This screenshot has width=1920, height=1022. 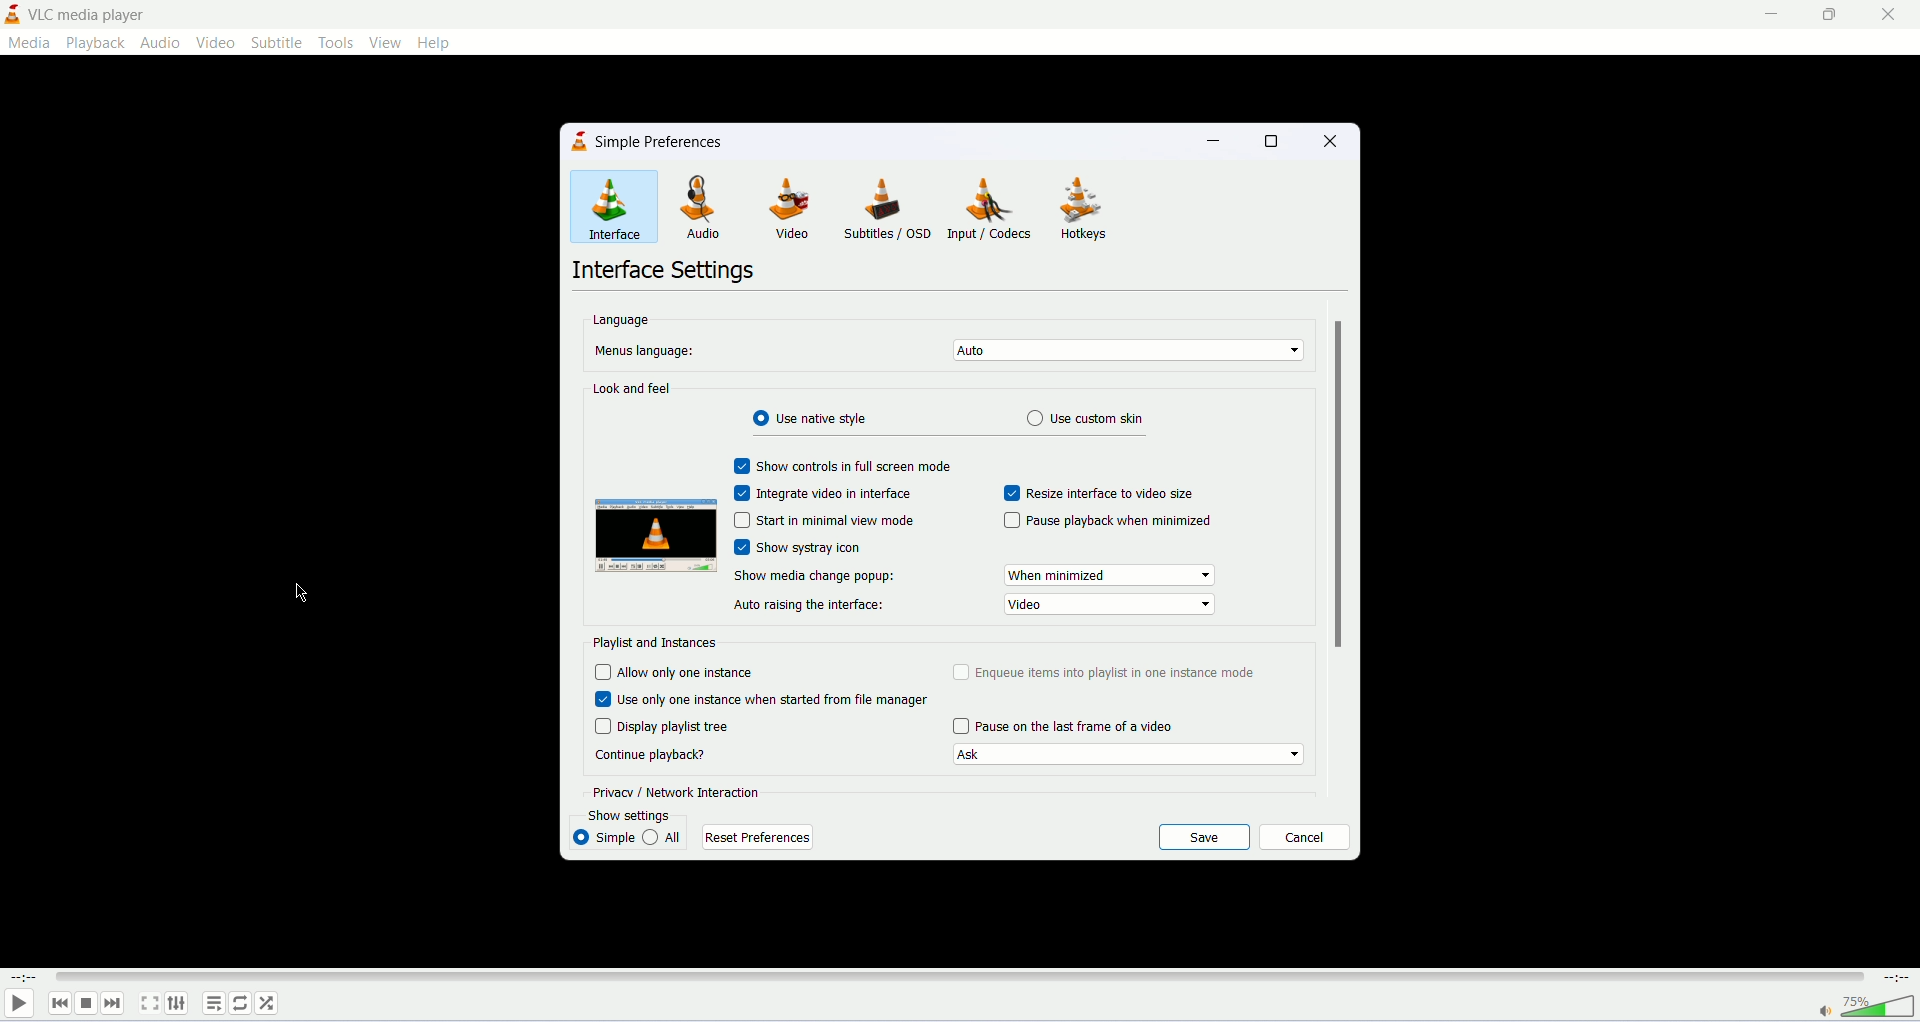 I want to click on mouse cursor, so click(x=302, y=594).